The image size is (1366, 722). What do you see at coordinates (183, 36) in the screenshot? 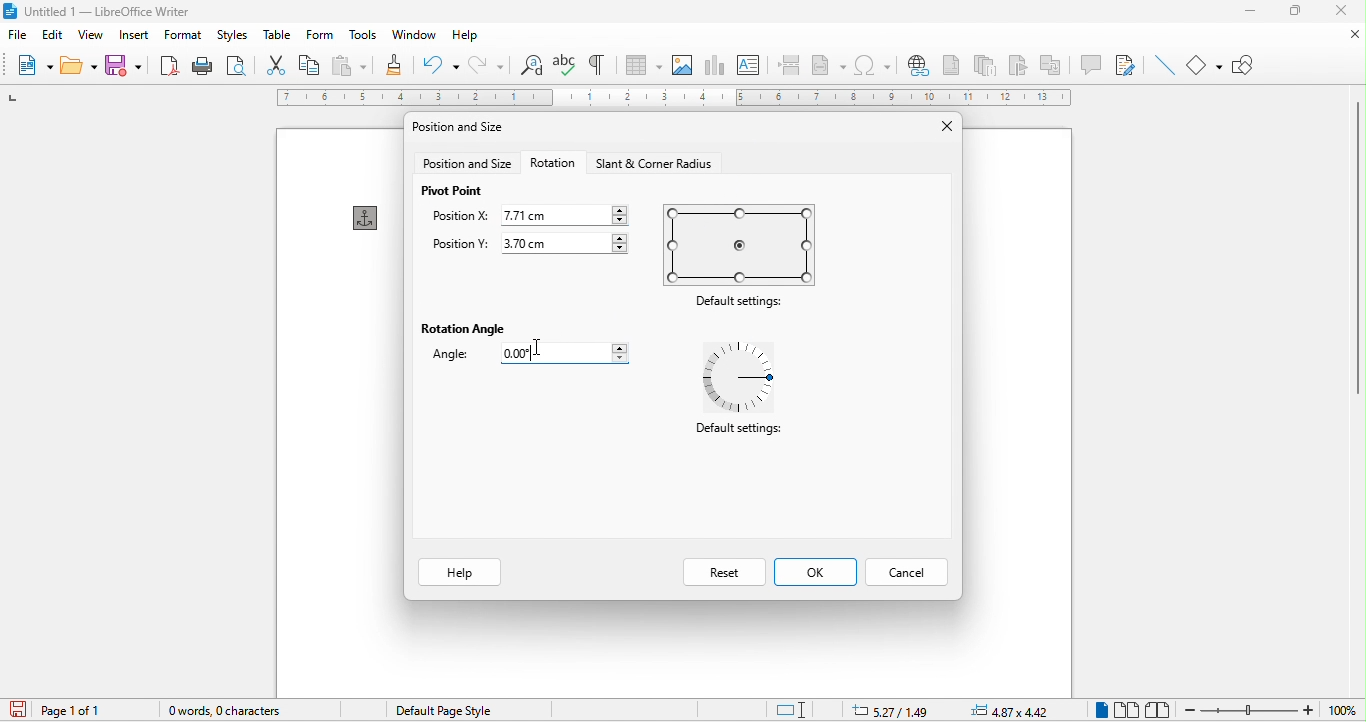
I see `format` at bounding box center [183, 36].